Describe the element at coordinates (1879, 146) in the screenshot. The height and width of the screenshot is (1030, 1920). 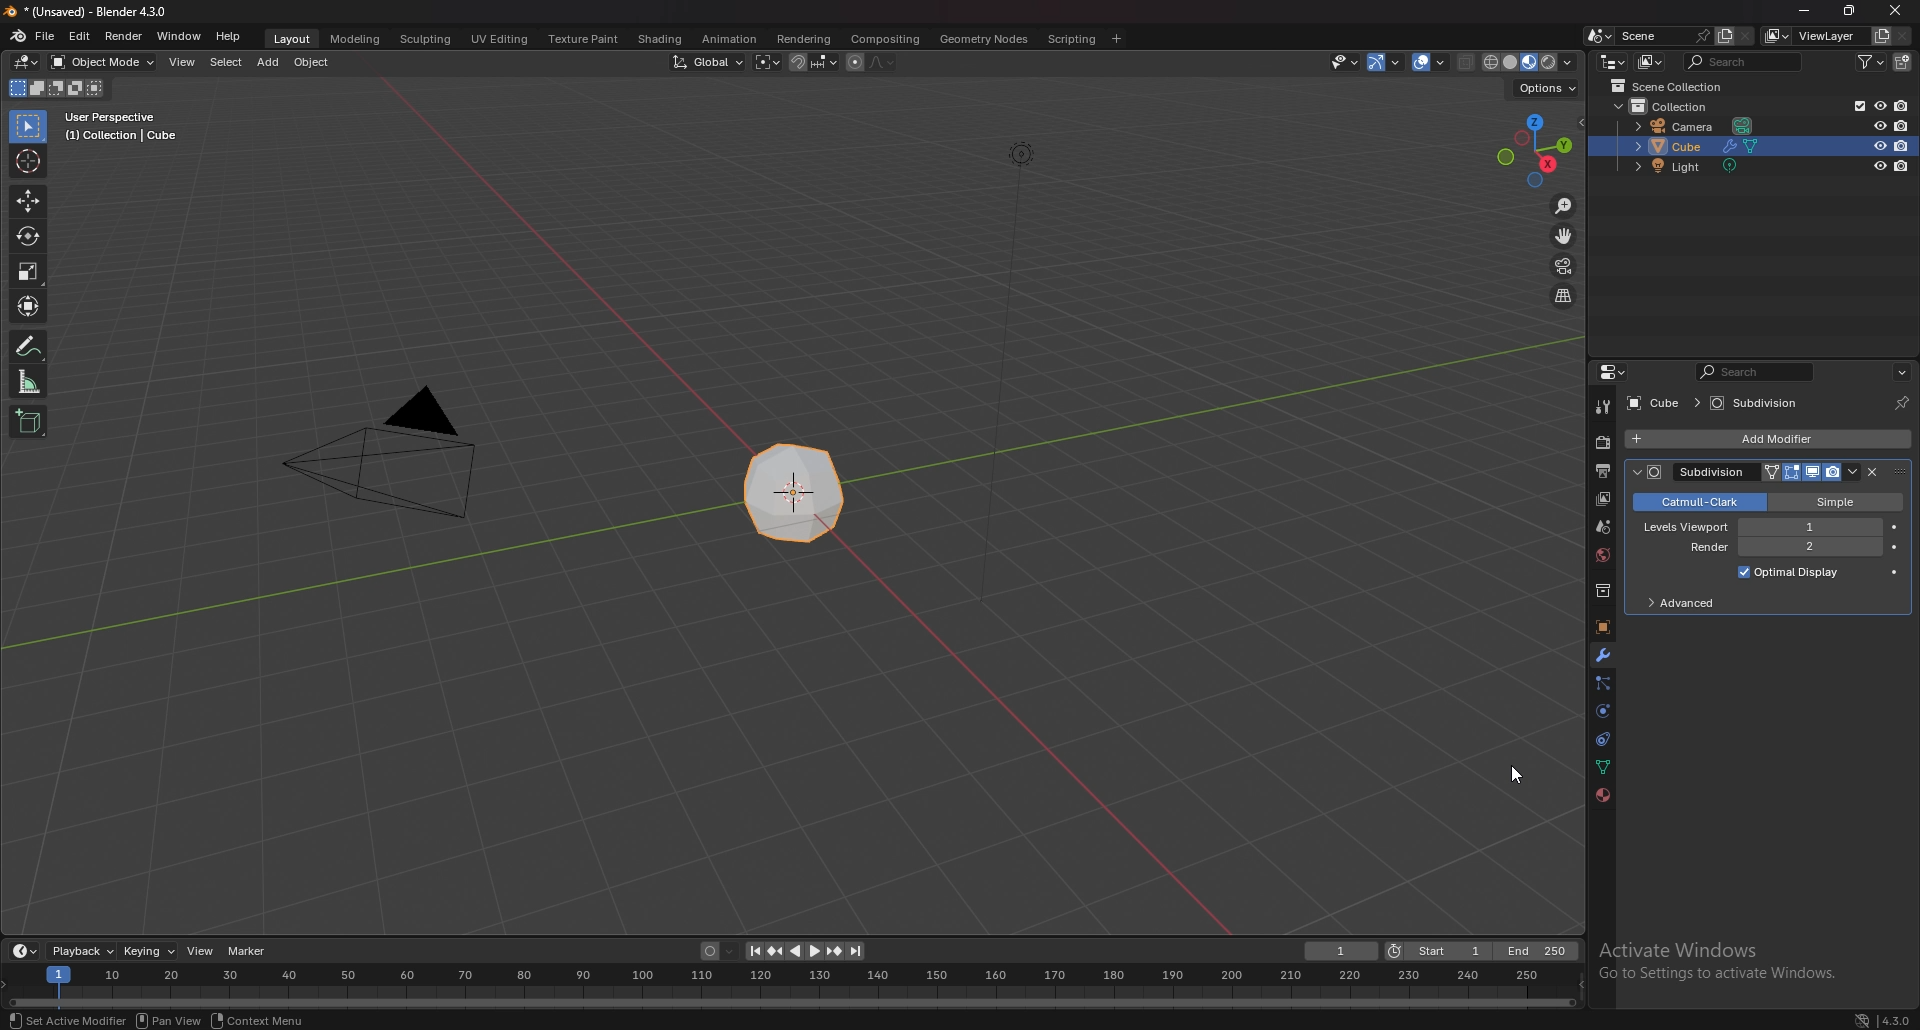
I see `hide in viewport` at that location.